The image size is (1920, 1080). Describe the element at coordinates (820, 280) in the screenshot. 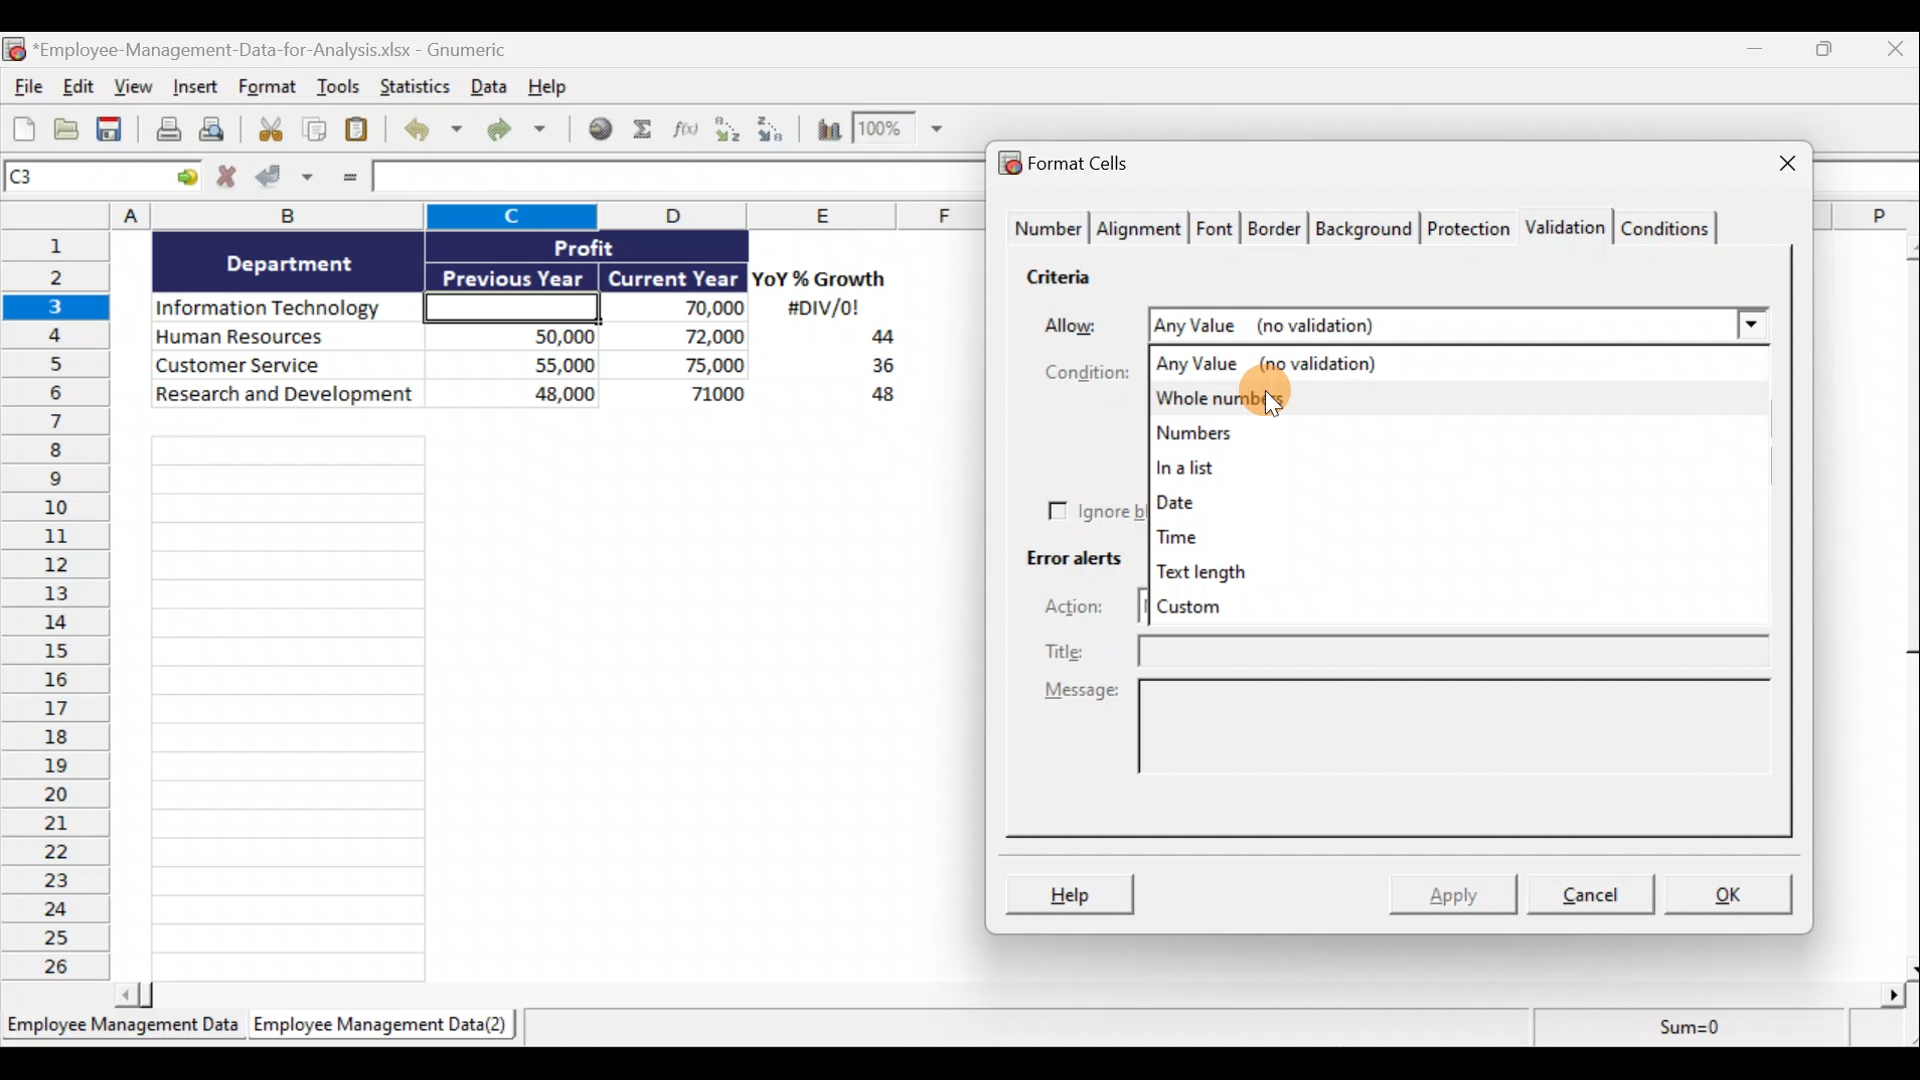

I see `YoY% Growth` at that location.